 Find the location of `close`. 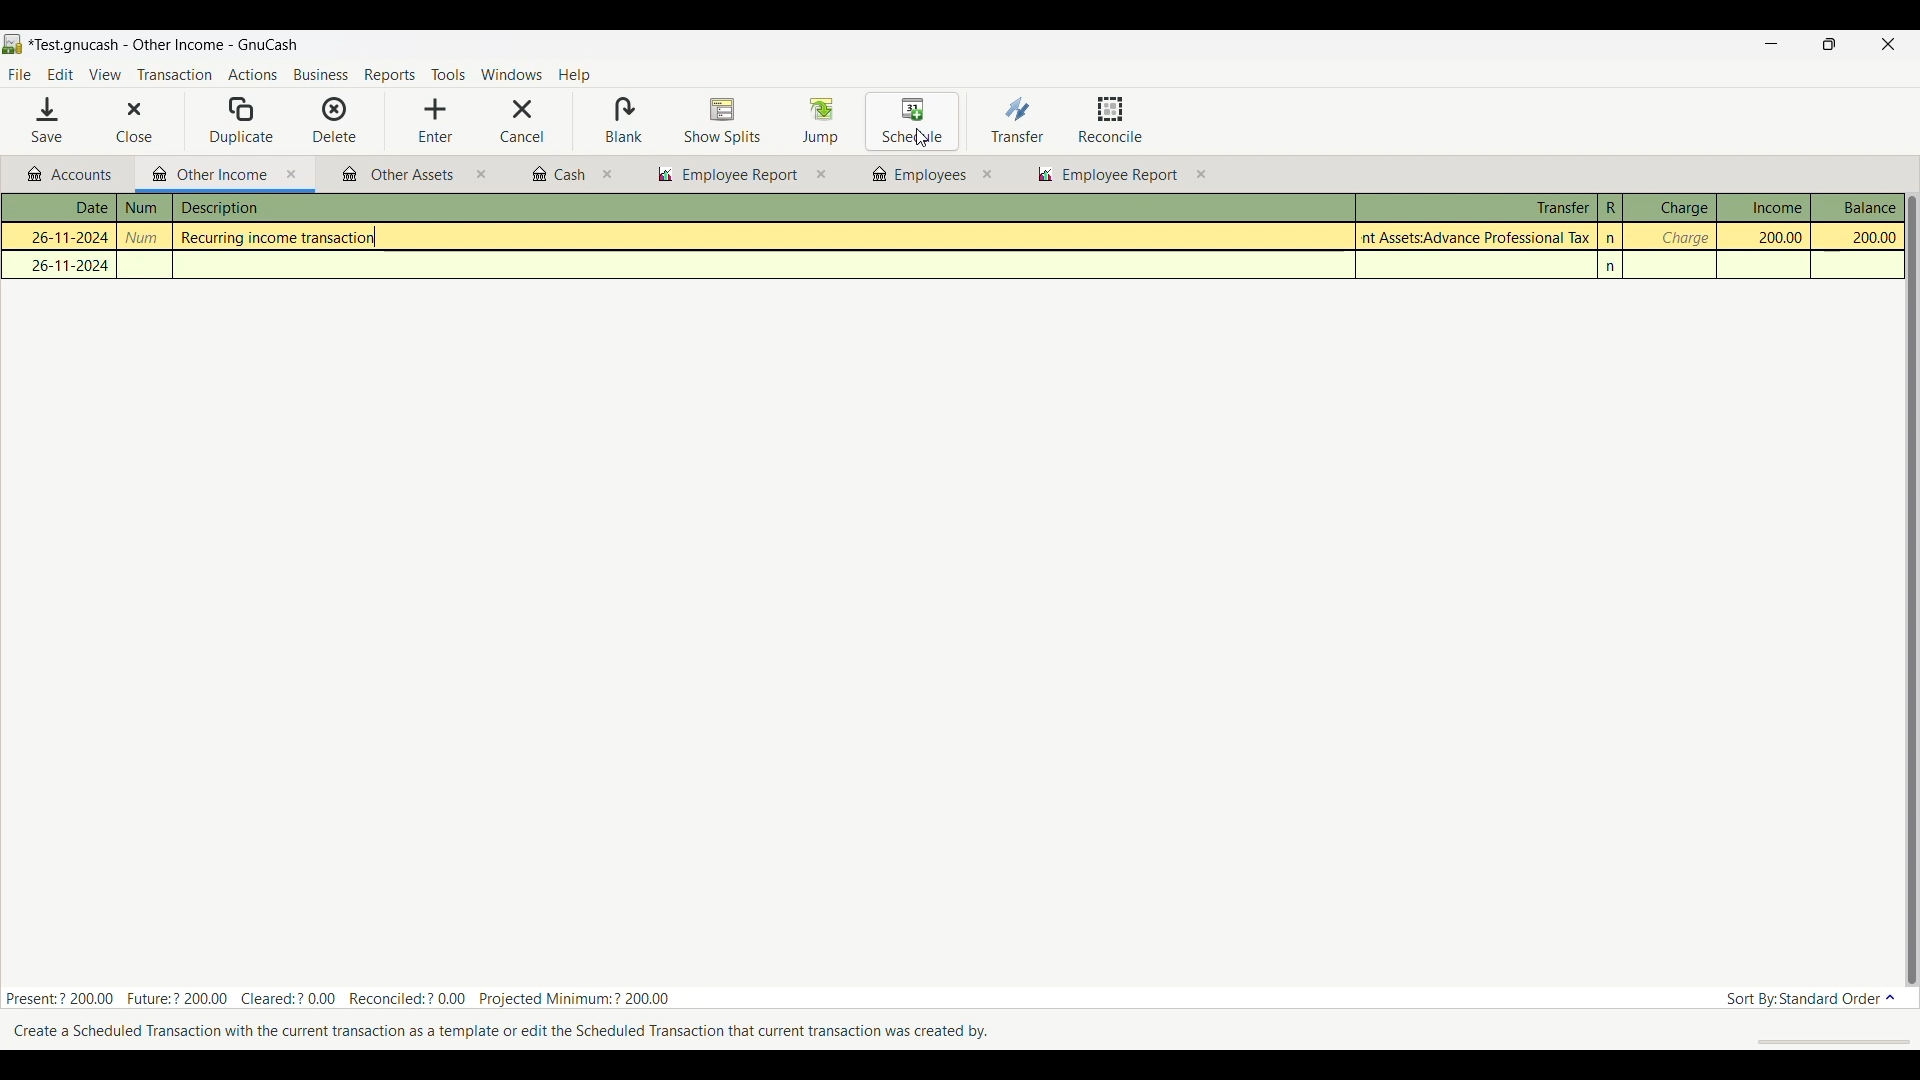

close is located at coordinates (609, 175).